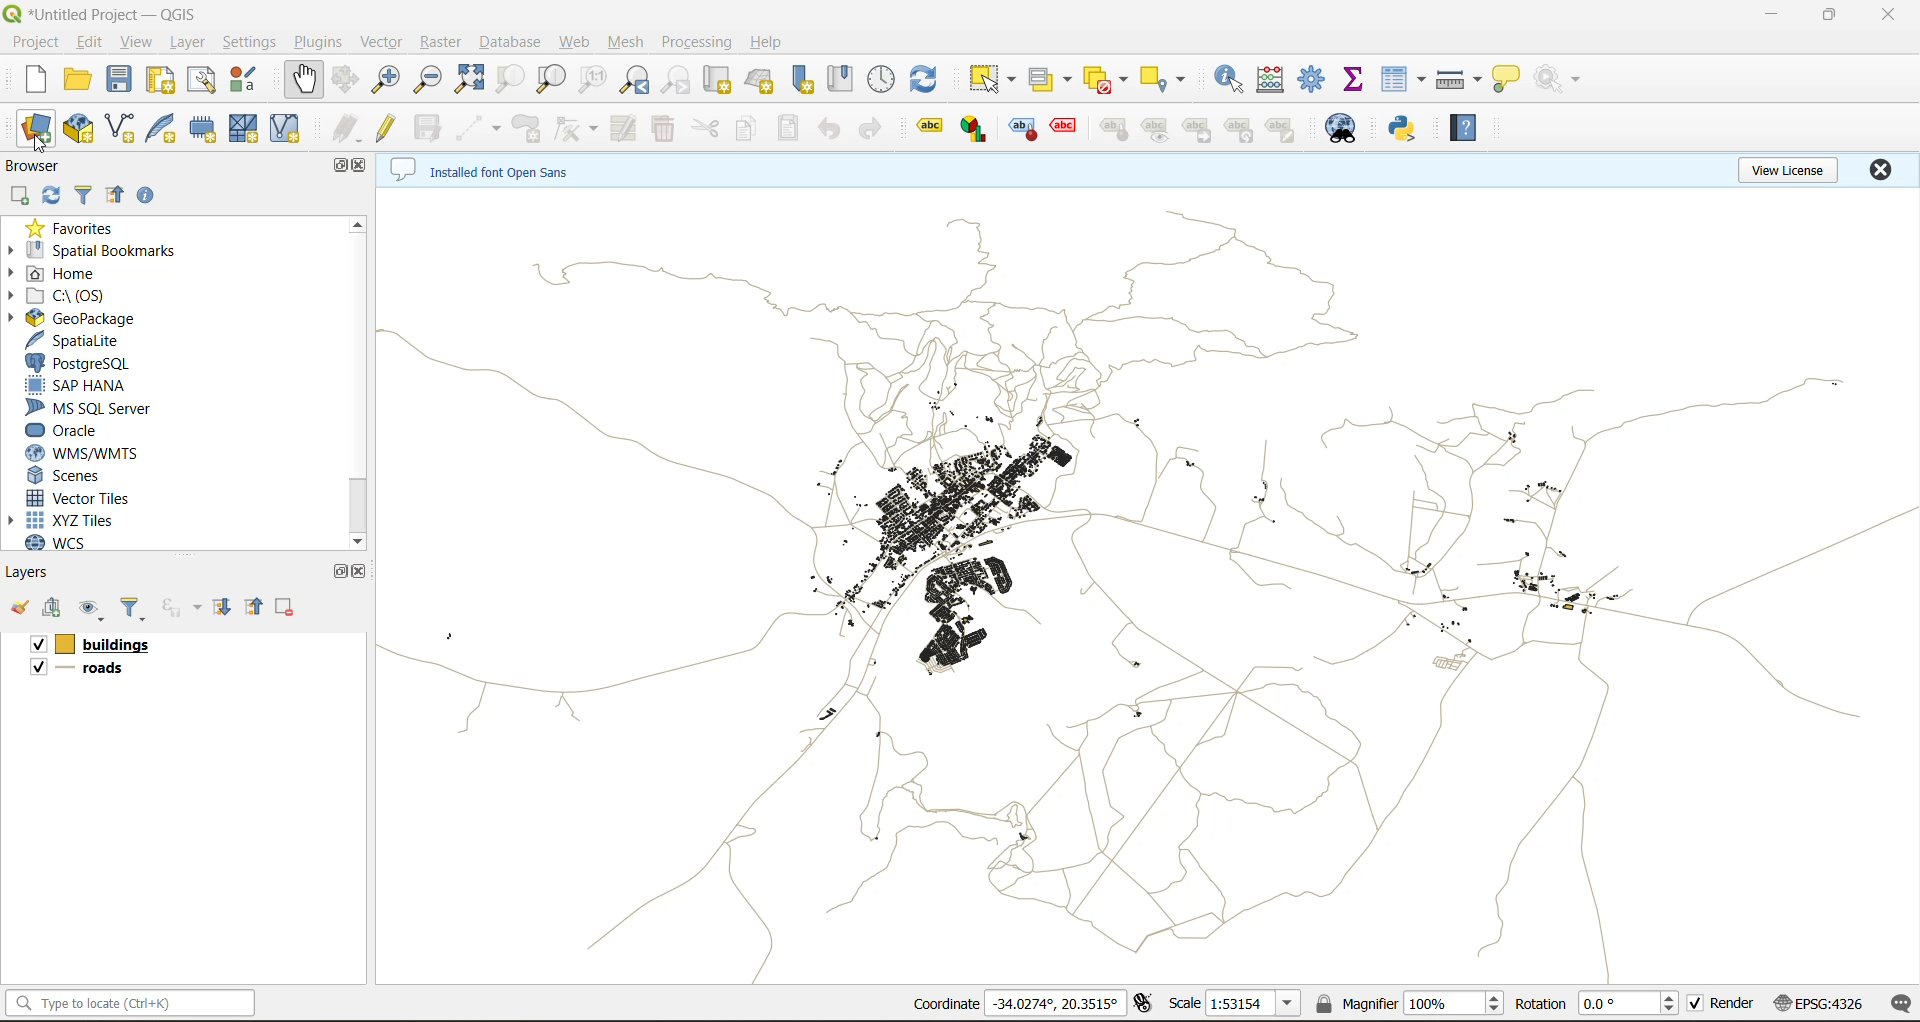 This screenshot has height=1022, width=1920. What do you see at coordinates (1115, 131) in the screenshot?
I see `label tool` at bounding box center [1115, 131].